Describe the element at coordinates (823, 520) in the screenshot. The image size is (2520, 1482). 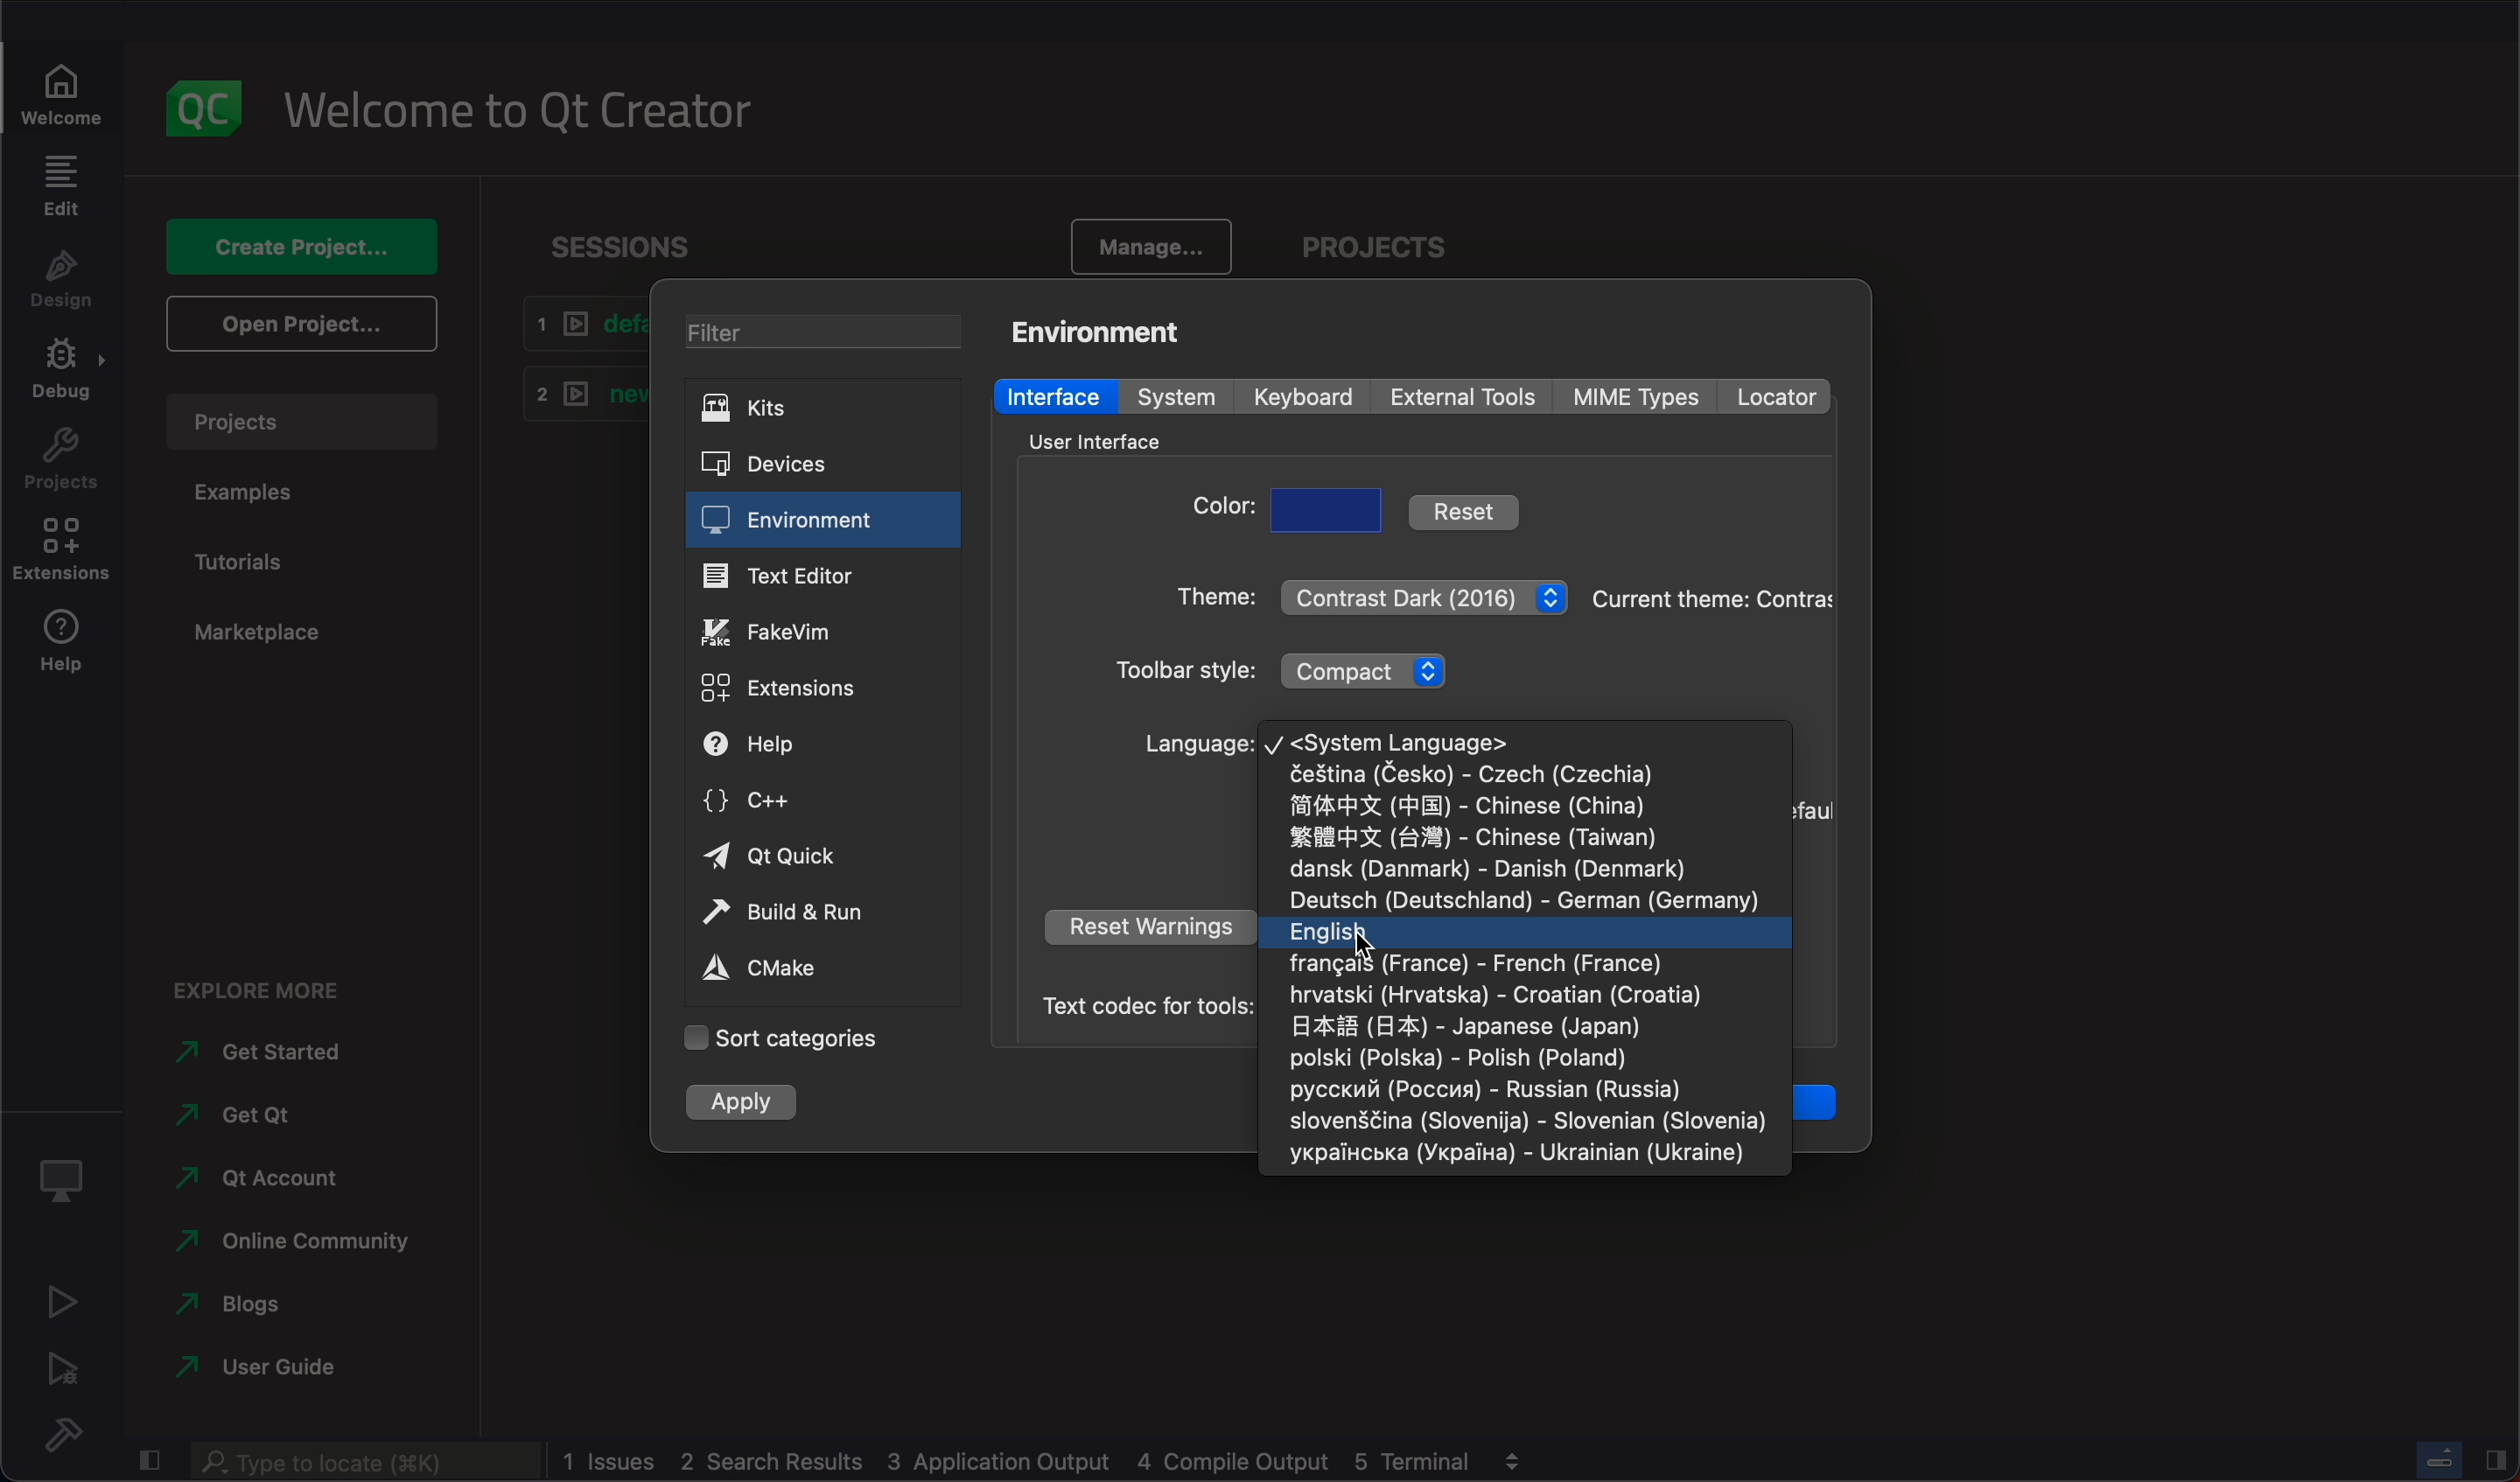
I see `environment` at that location.